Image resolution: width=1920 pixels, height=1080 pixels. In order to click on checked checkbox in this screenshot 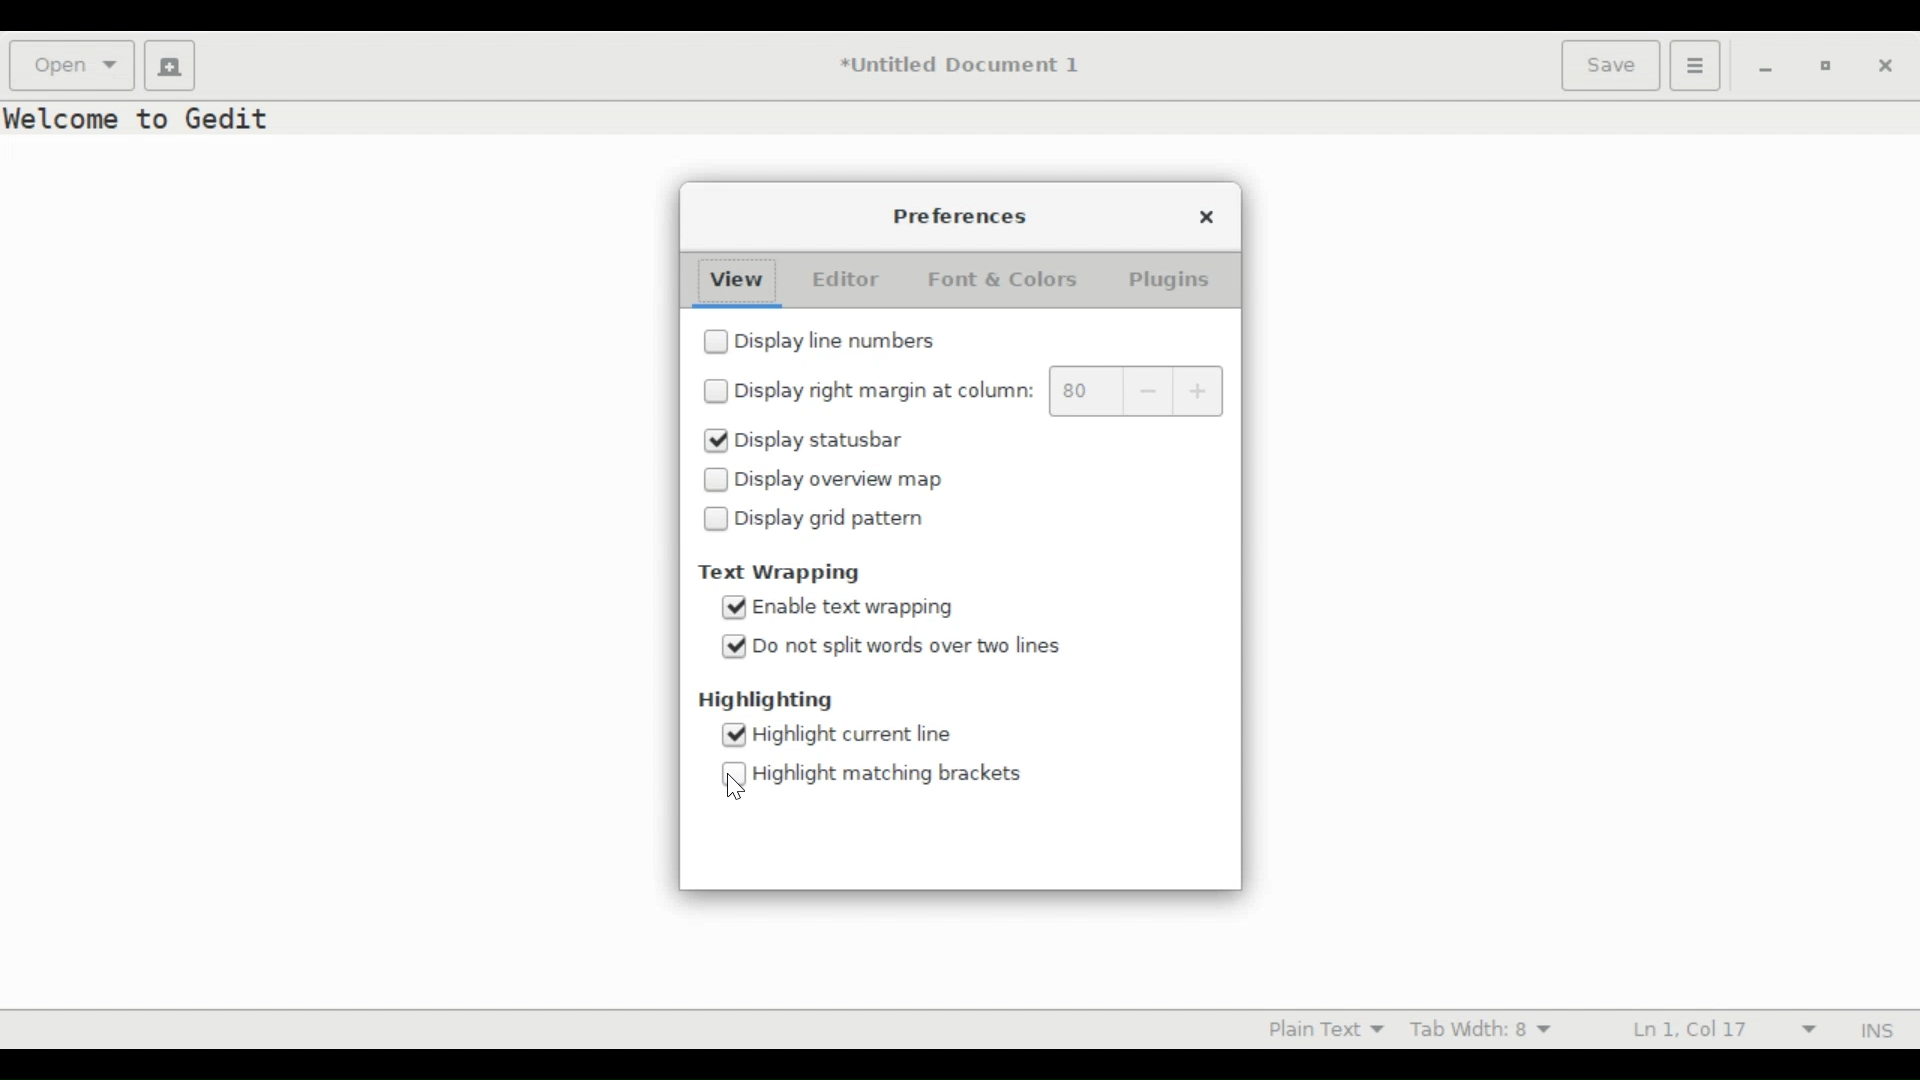, I will do `click(736, 605)`.